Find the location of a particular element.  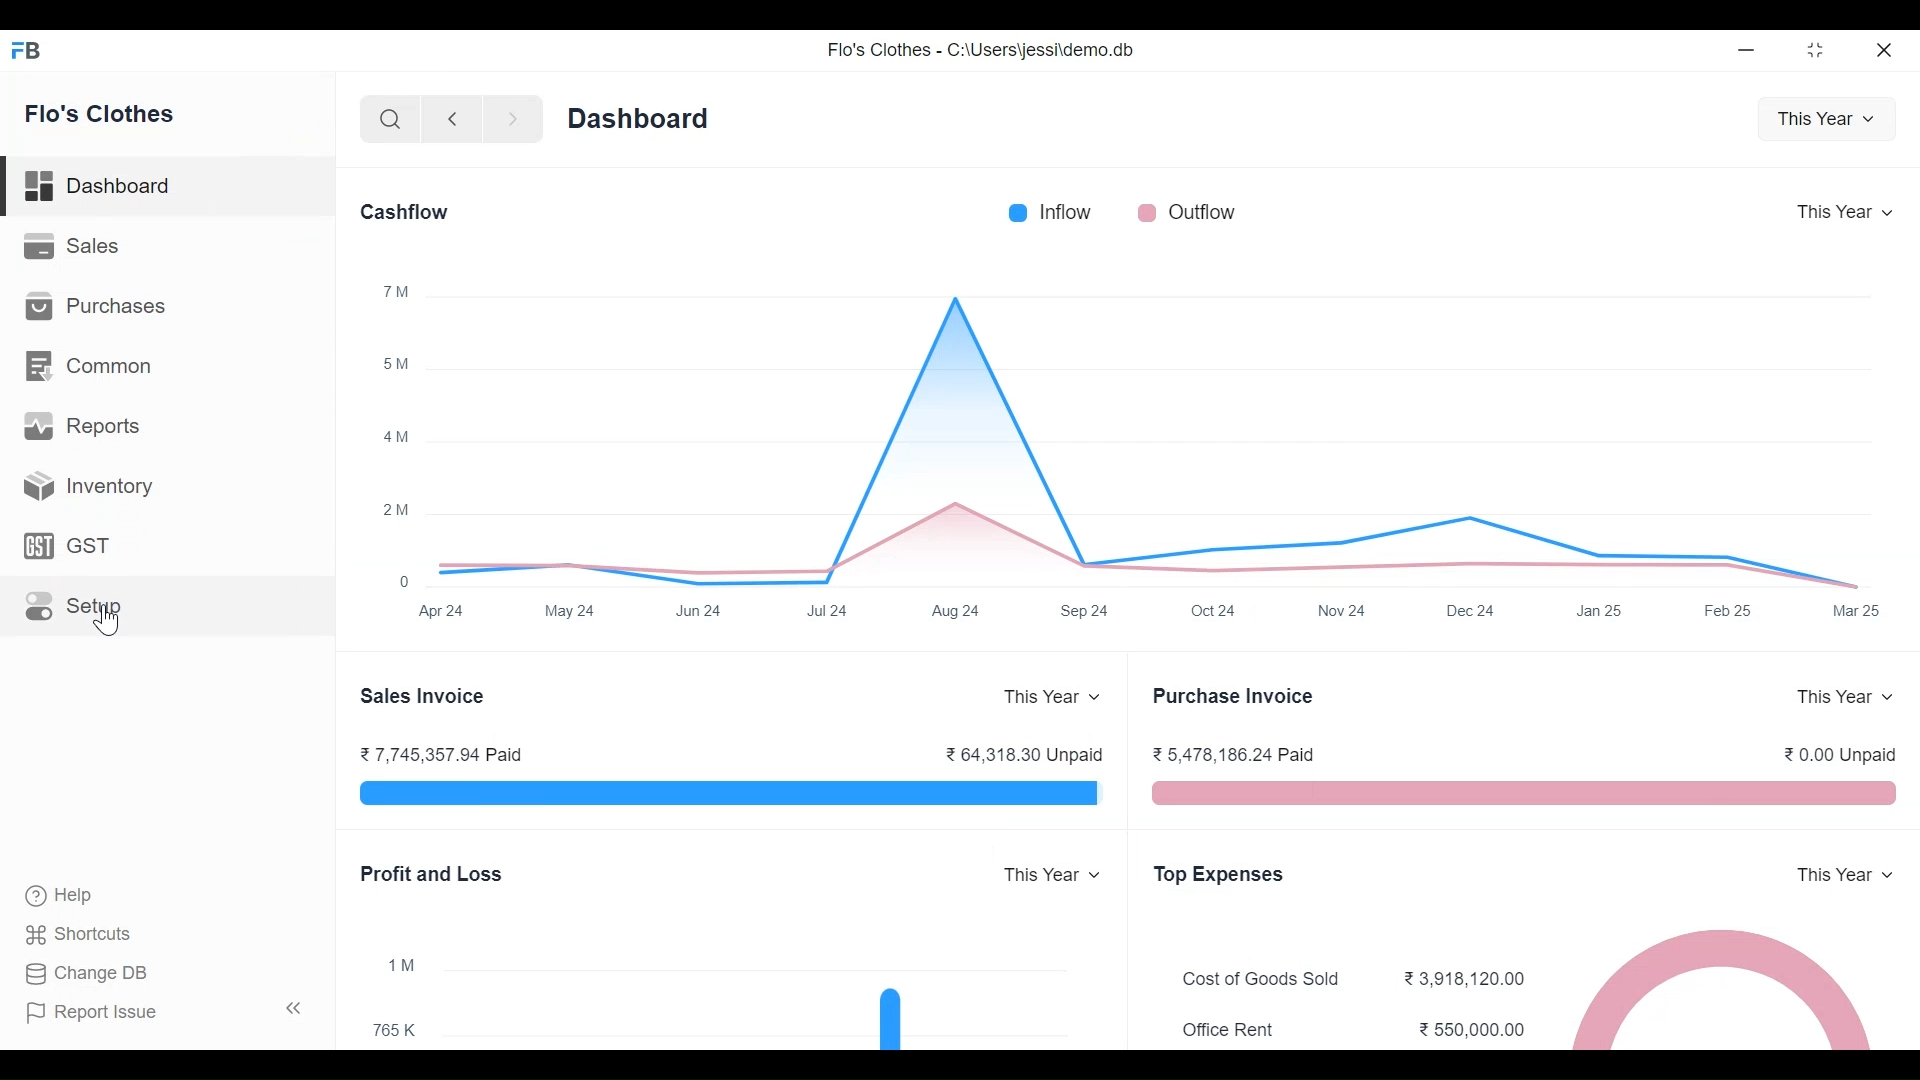

Jul 24 is located at coordinates (832, 614).